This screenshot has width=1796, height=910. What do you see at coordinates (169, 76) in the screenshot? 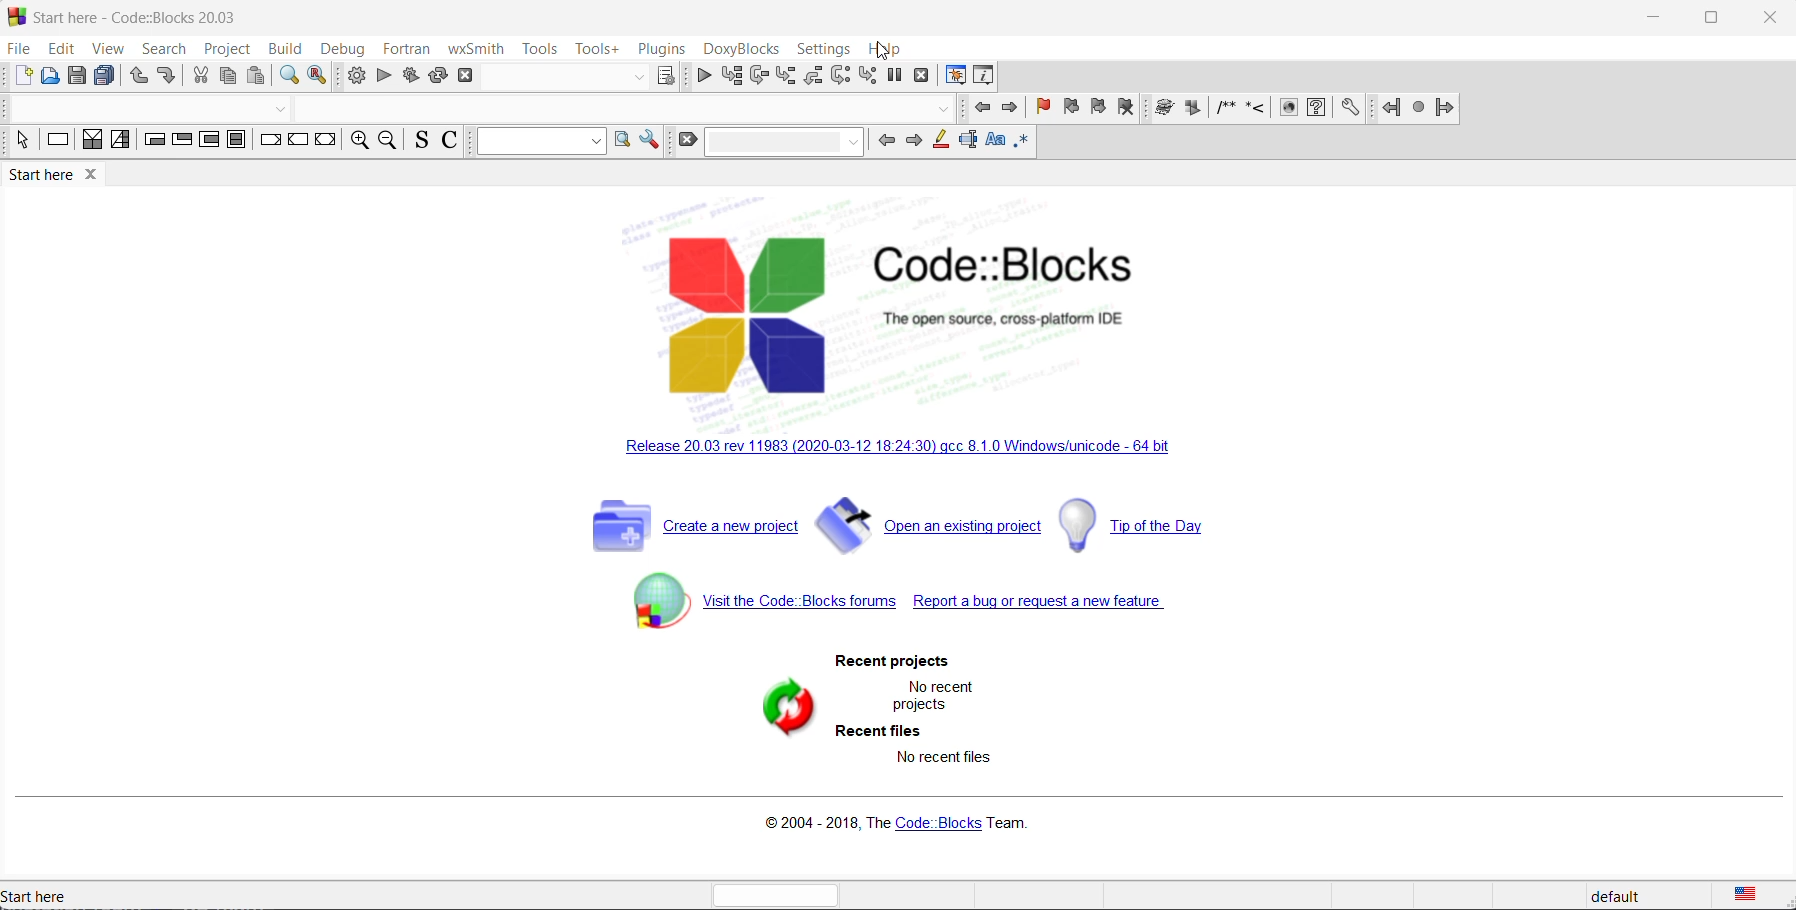
I see `redo` at bounding box center [169, 76].